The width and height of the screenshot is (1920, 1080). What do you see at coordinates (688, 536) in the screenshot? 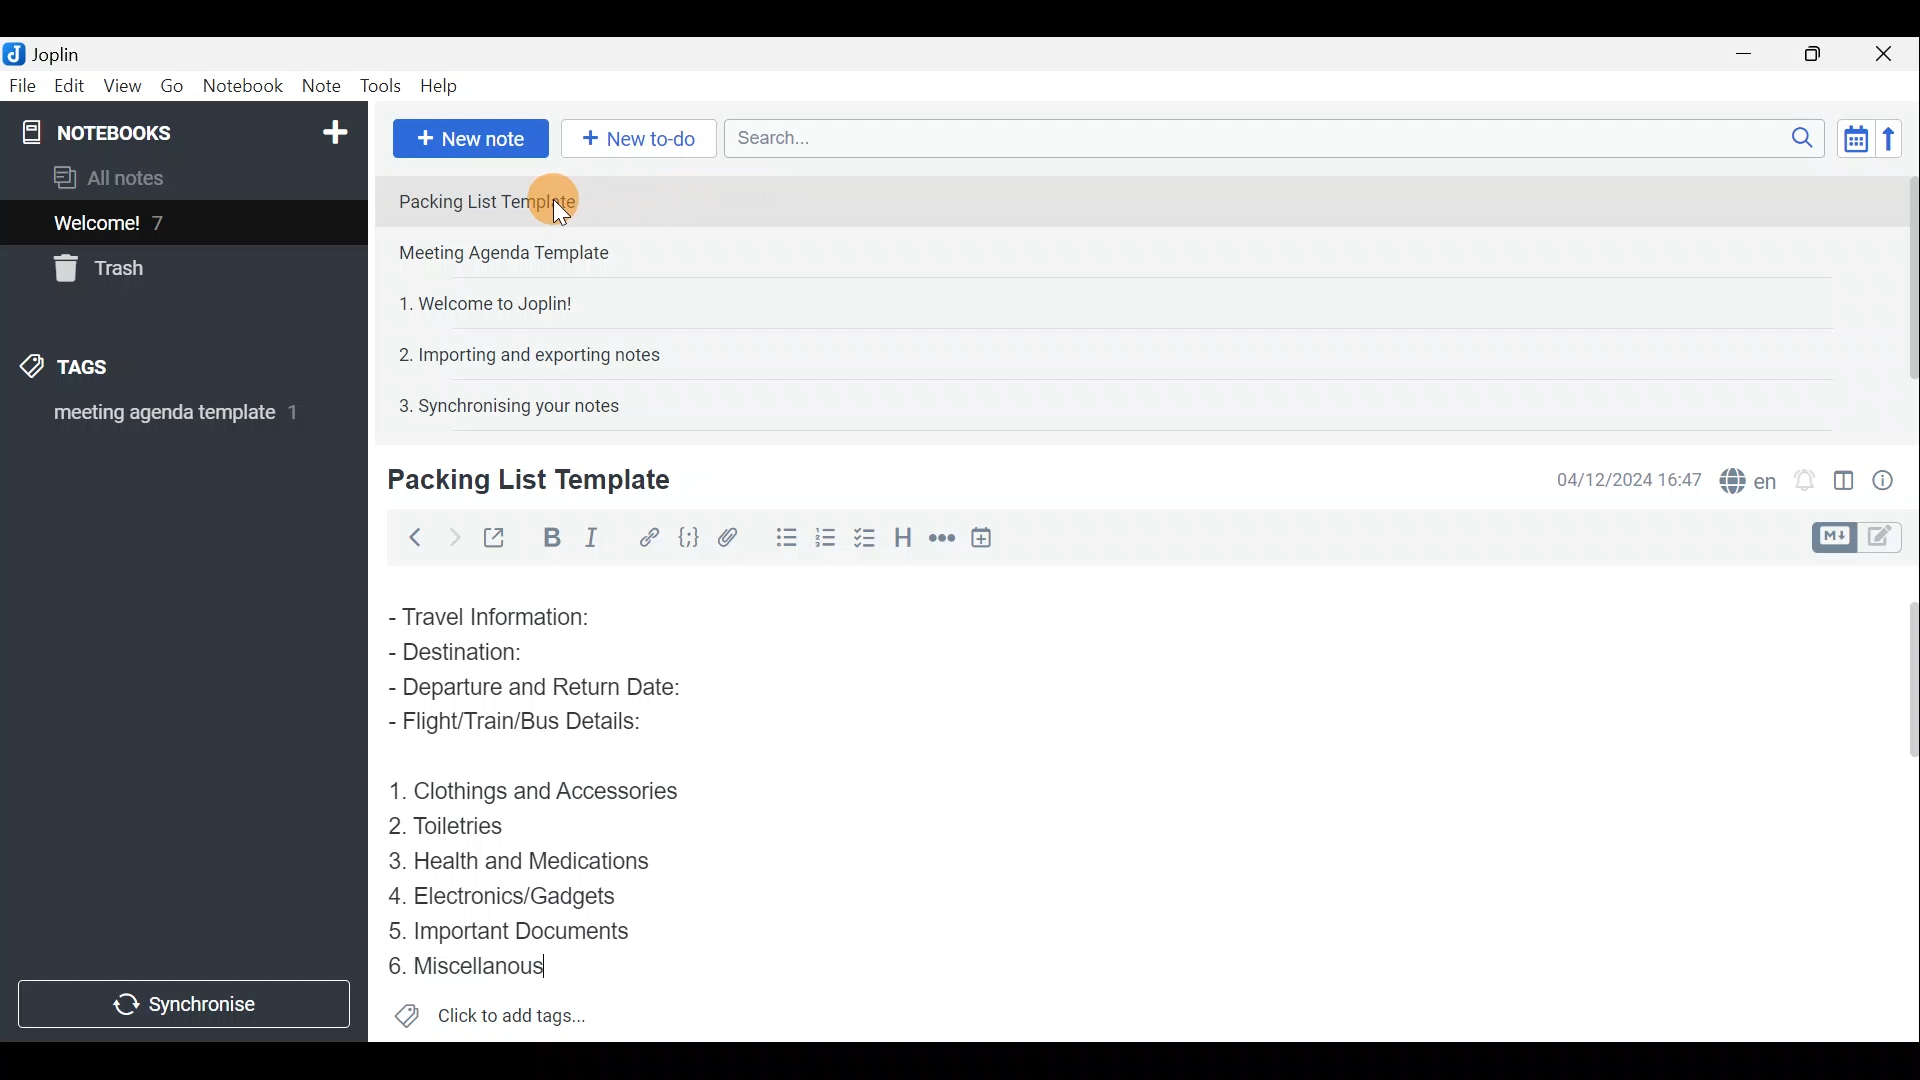
I see `Code` at bounding box center [688, 536].